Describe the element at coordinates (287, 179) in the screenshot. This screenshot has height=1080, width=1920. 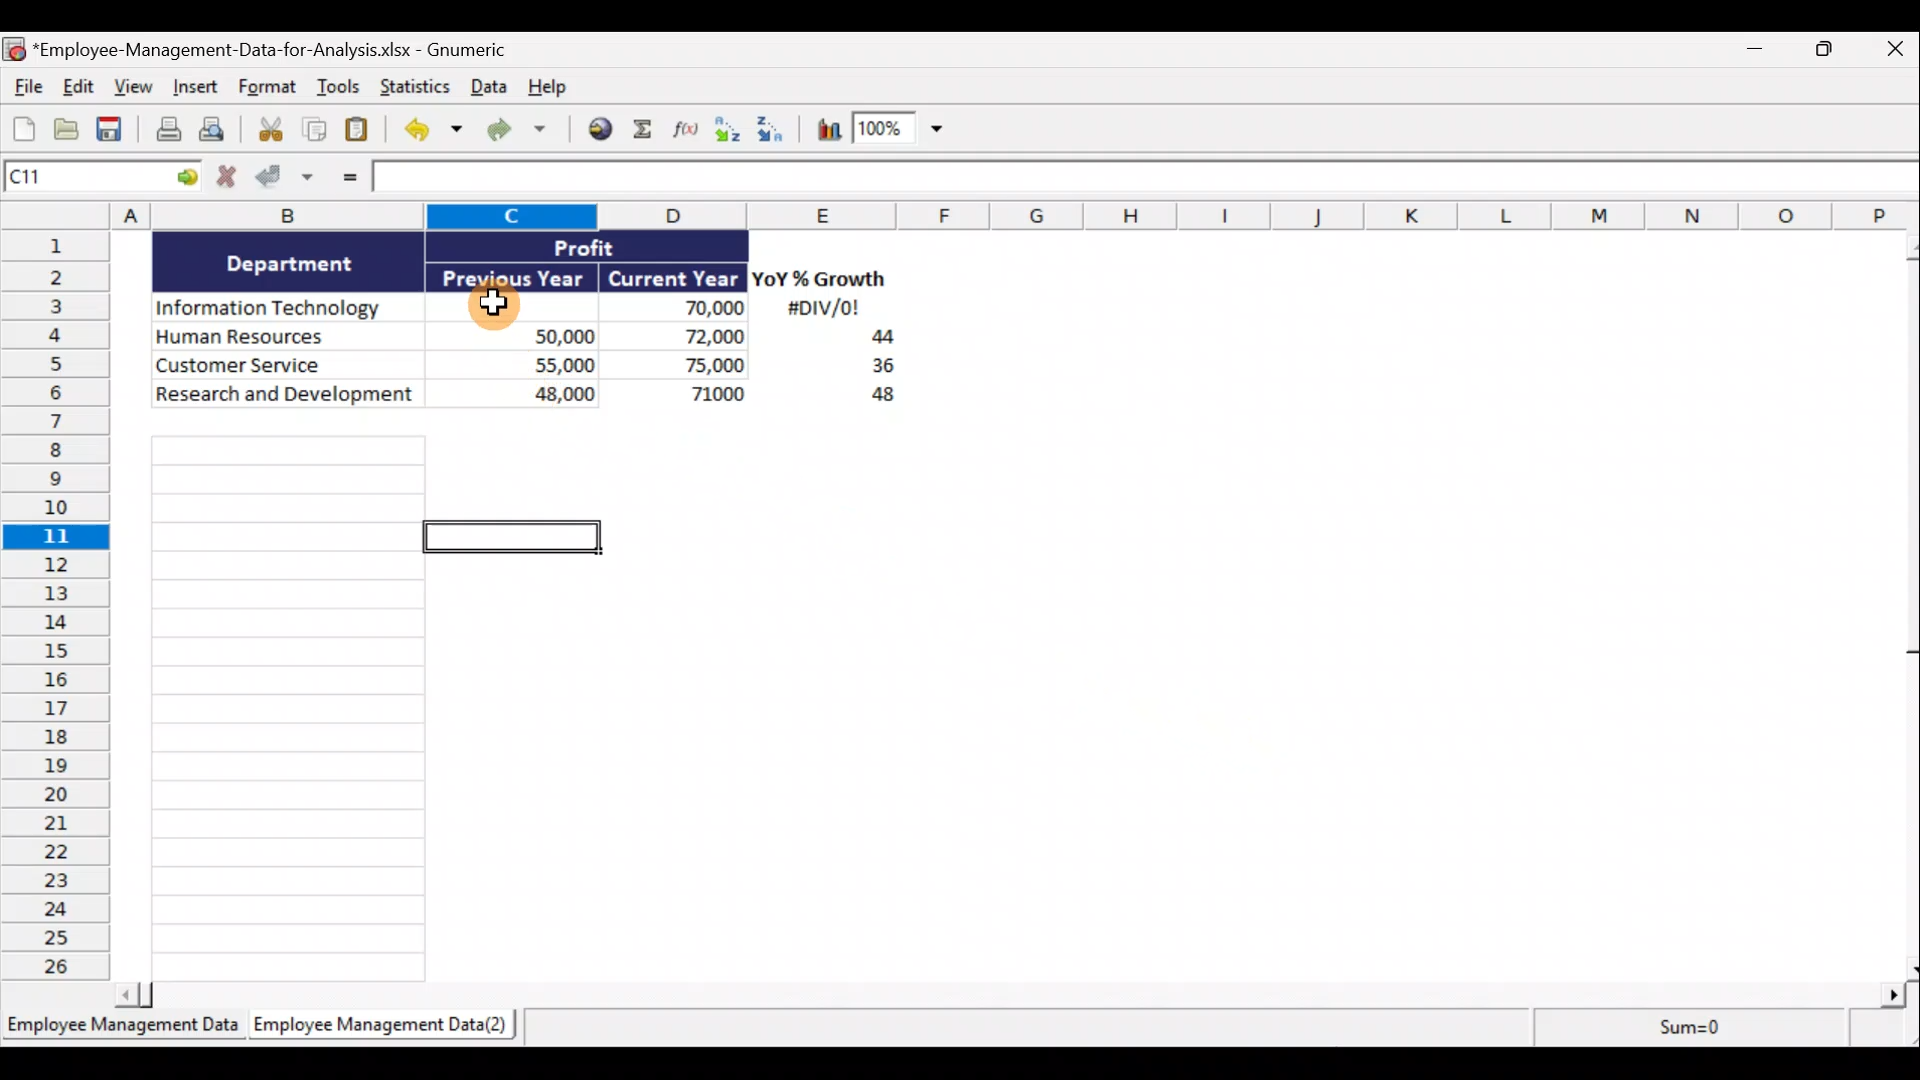
I see `Accept changes` at that location.